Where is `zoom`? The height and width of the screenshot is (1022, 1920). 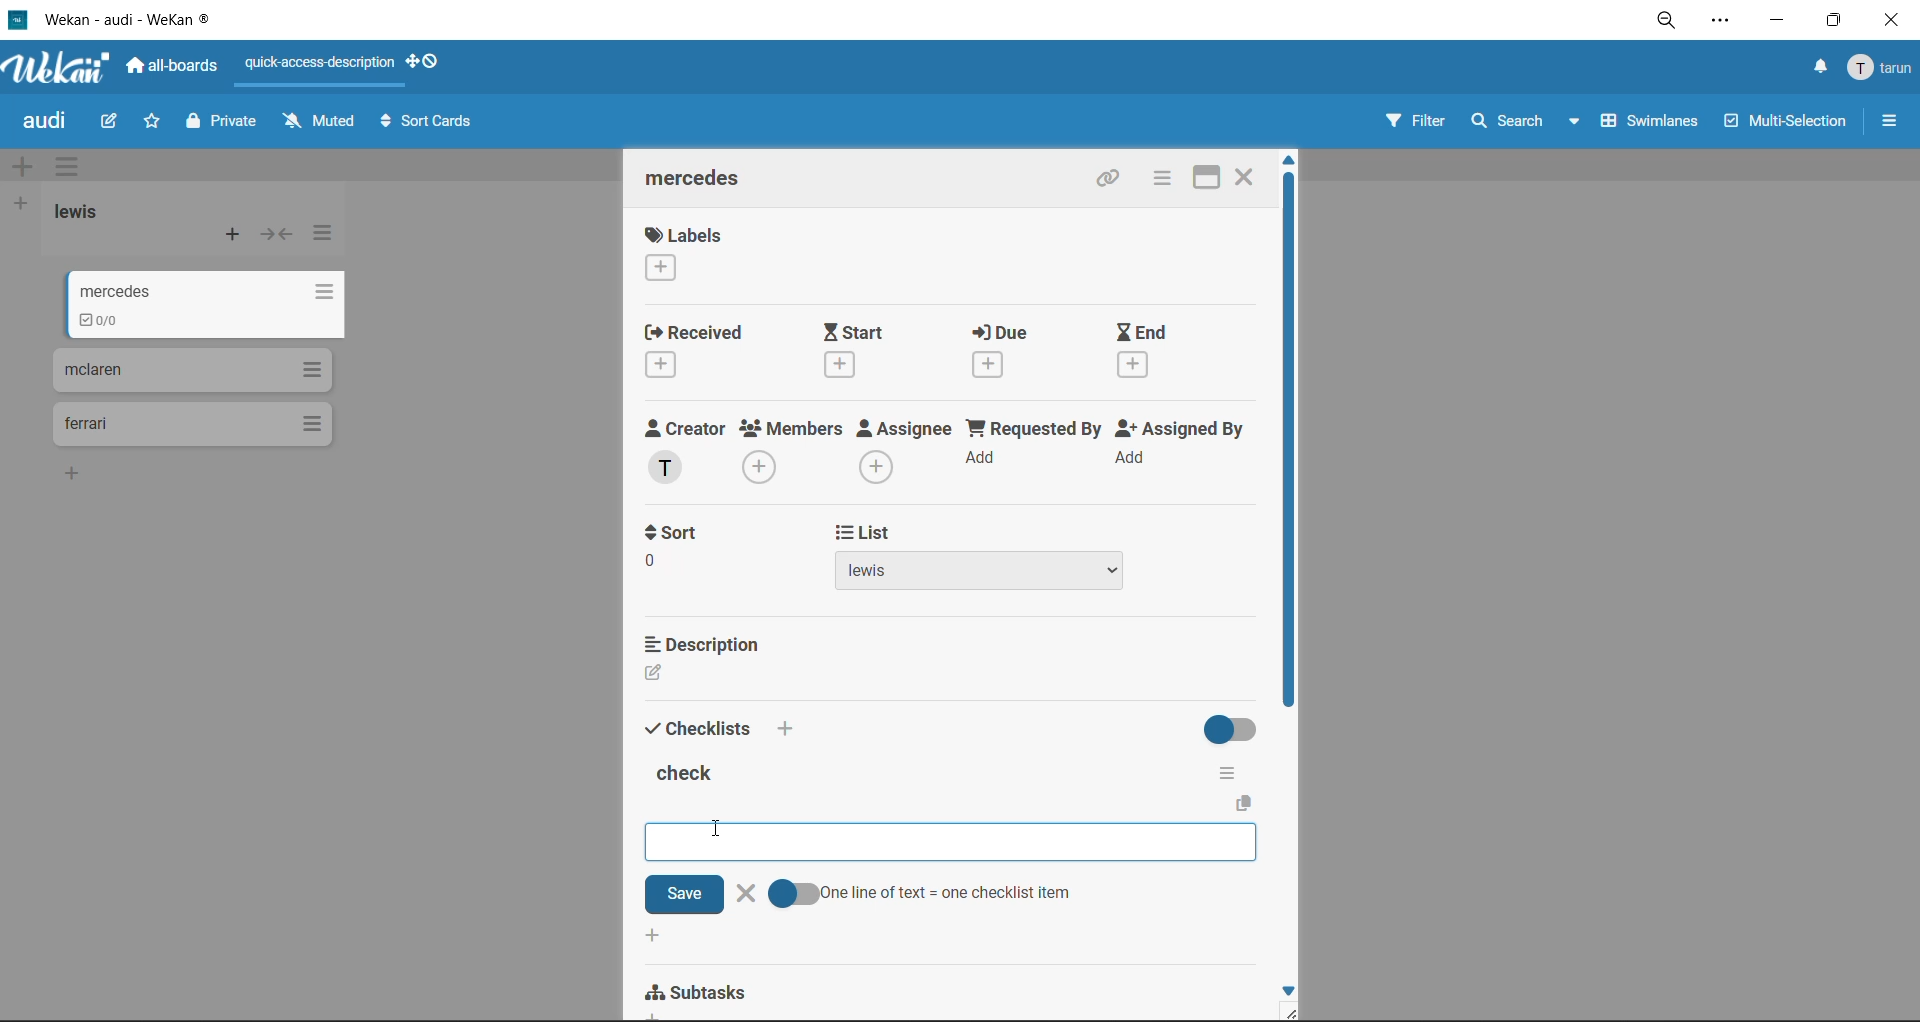
zoom is located at coordinates (1674, 26).